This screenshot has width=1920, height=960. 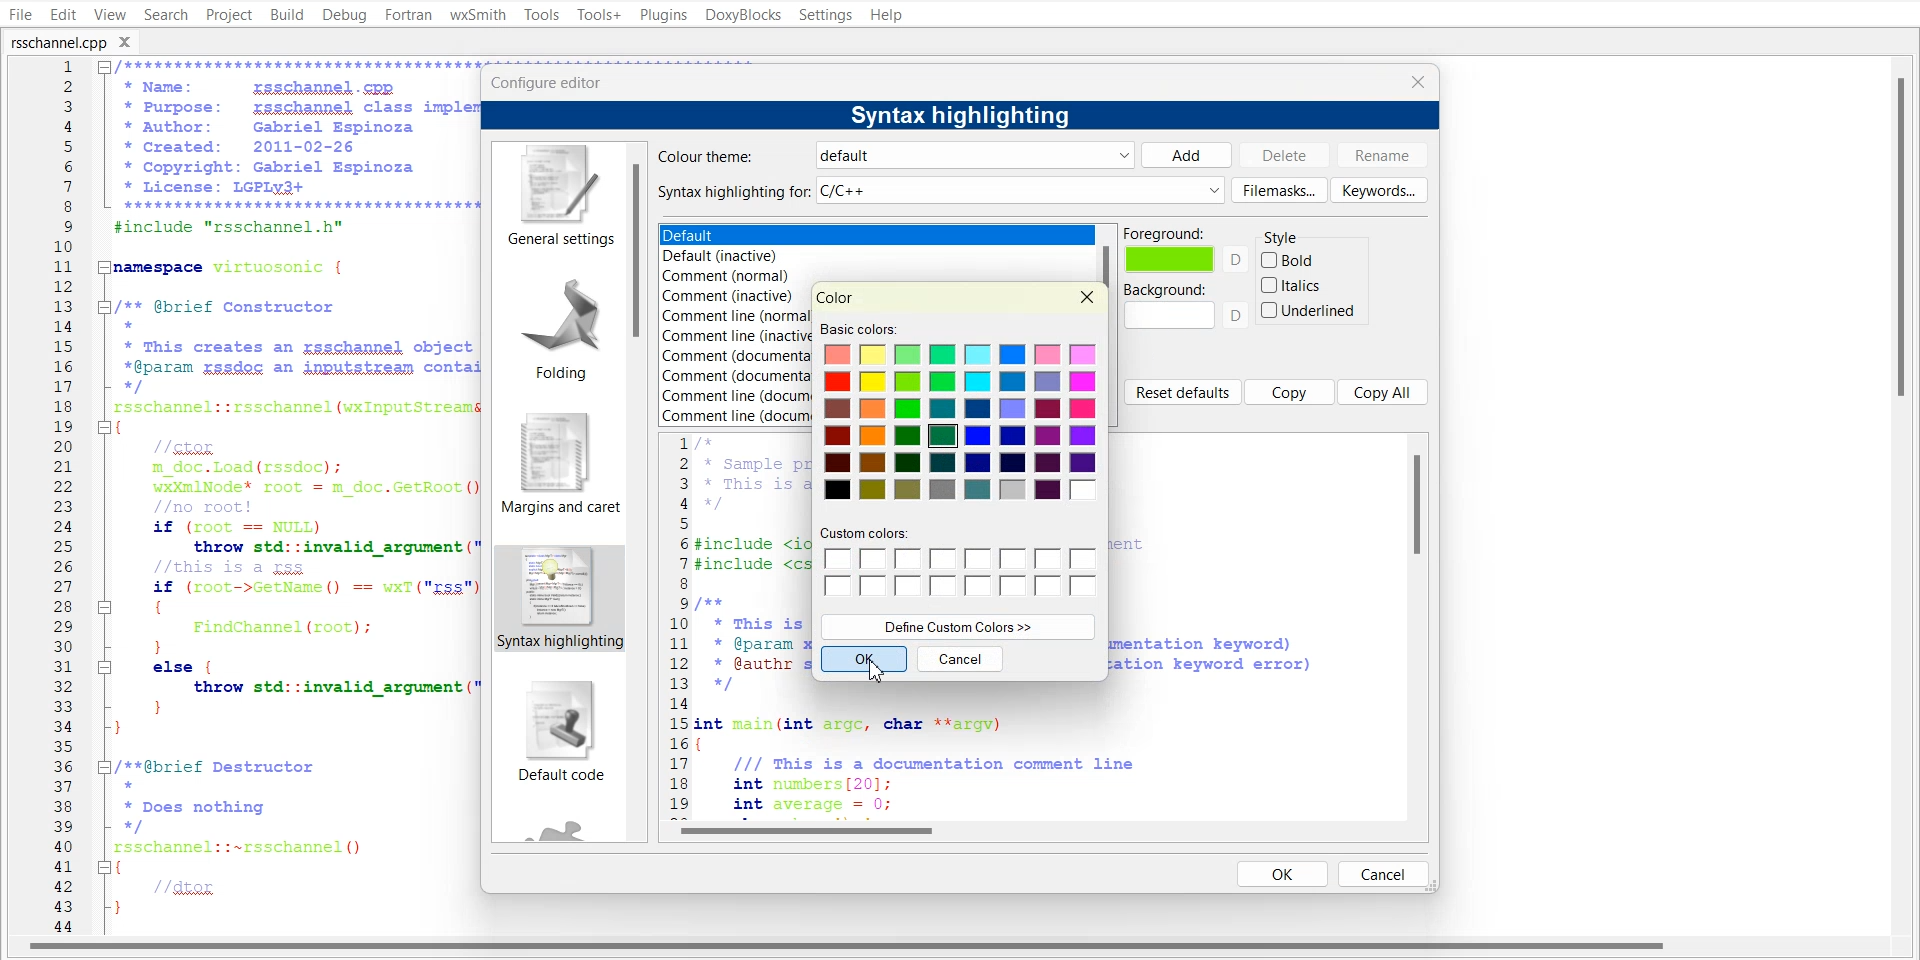 I want to click on Copy, so click(x=1290, y=392).